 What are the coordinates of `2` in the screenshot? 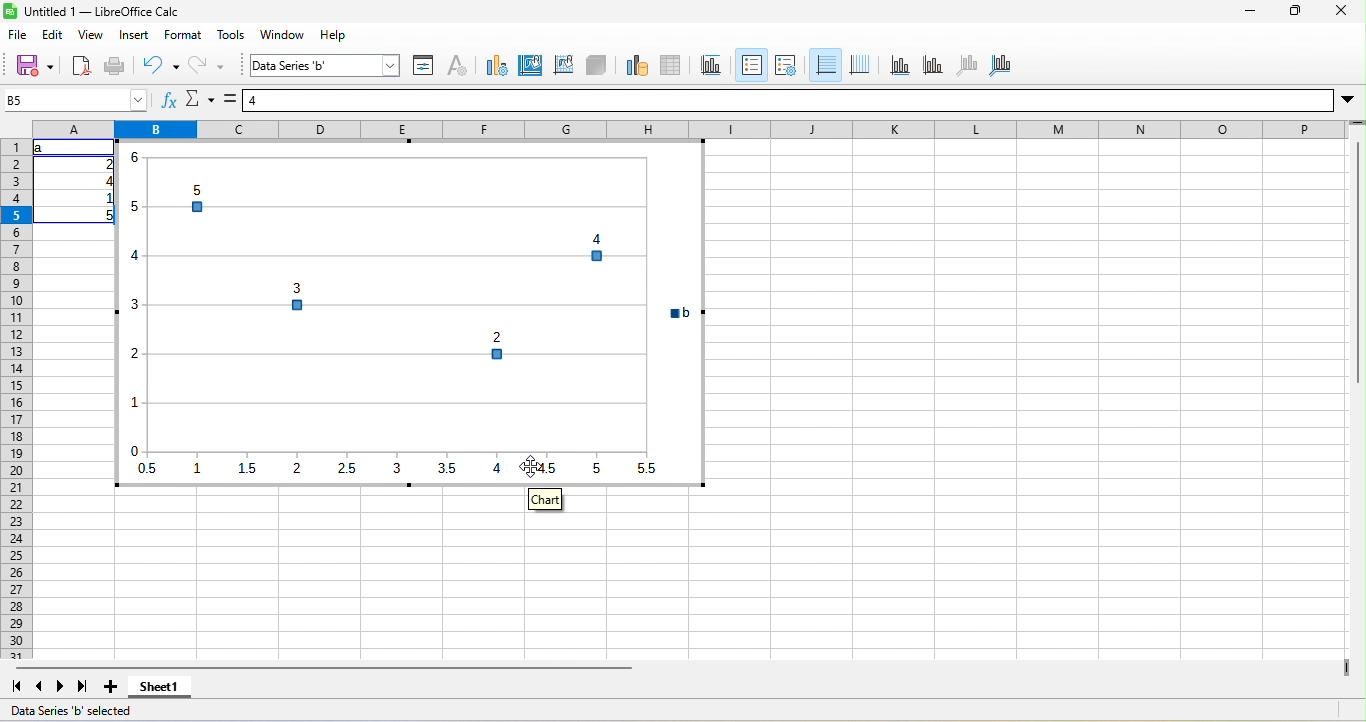 It's located at (106, 164).